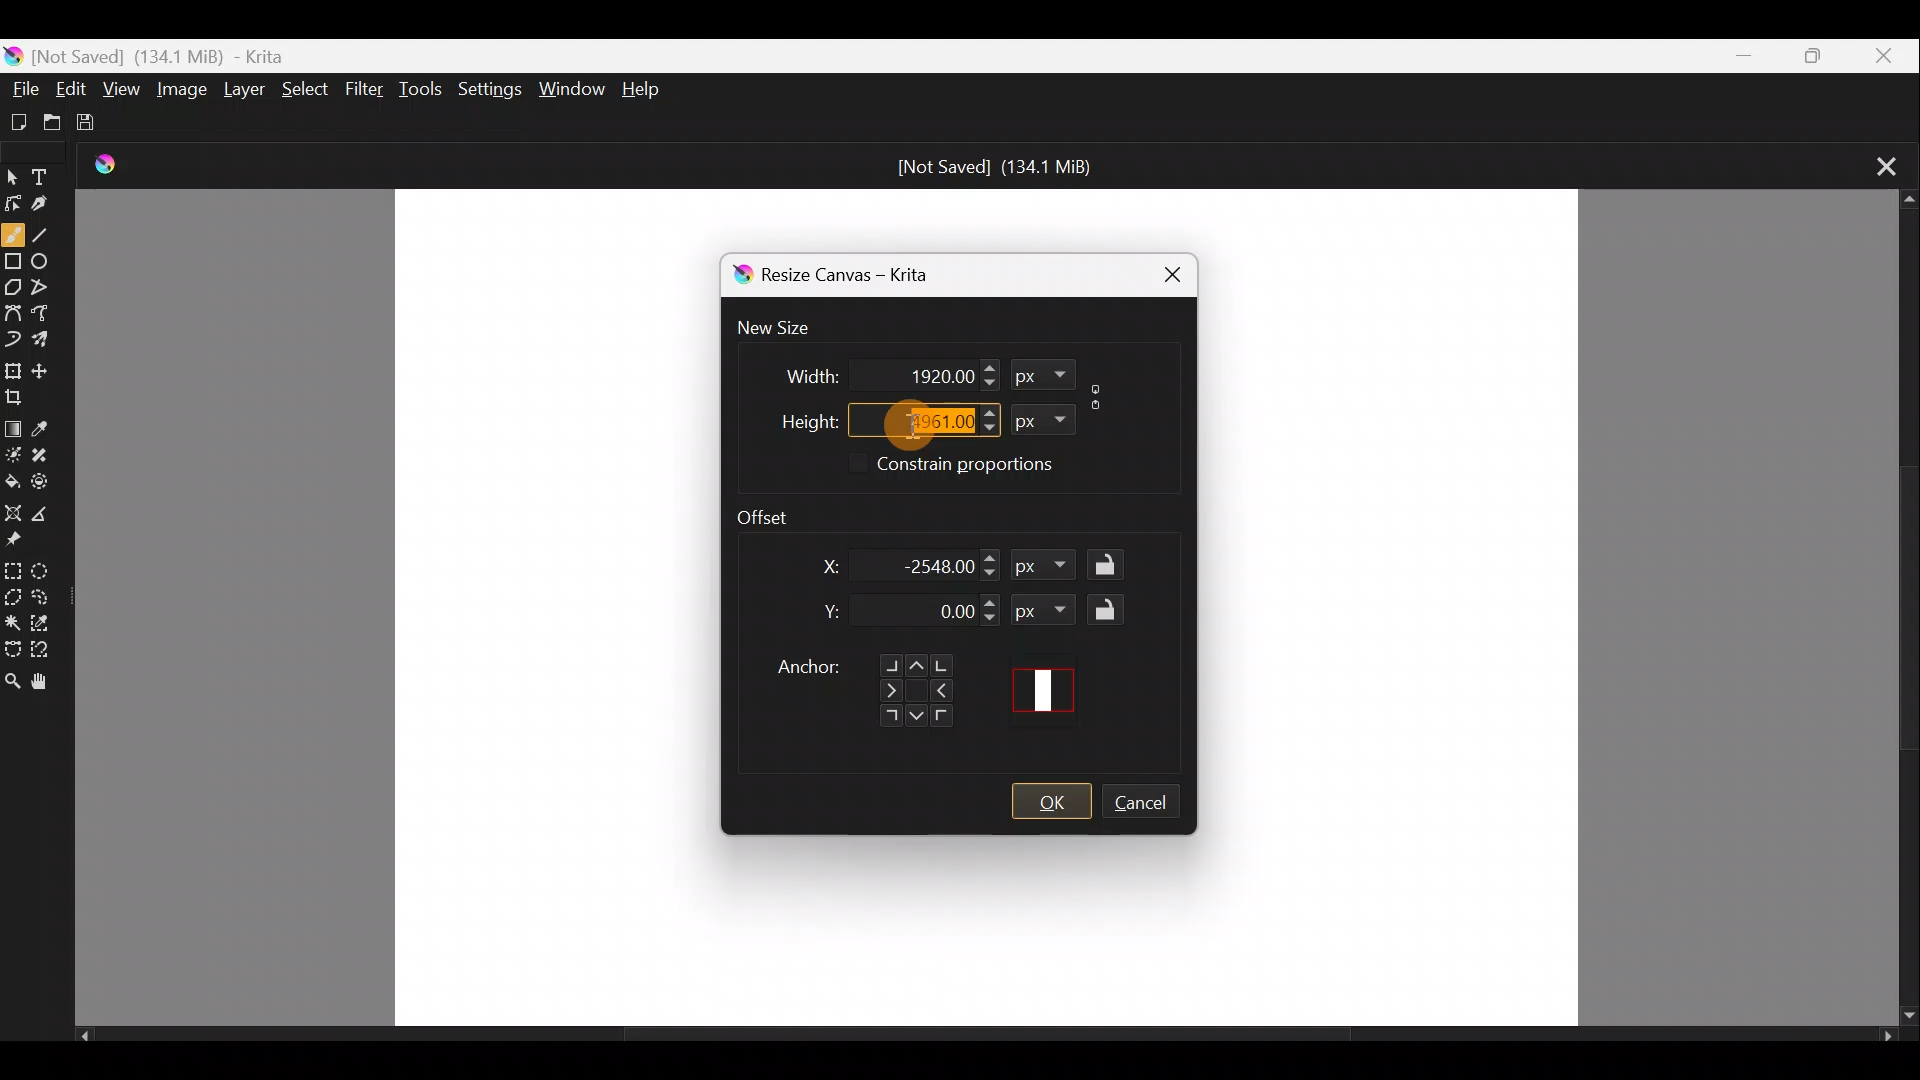  Describe the element at coordinates (16, 570) in the screenshot. I see `Rectangular selection tool` at that location.